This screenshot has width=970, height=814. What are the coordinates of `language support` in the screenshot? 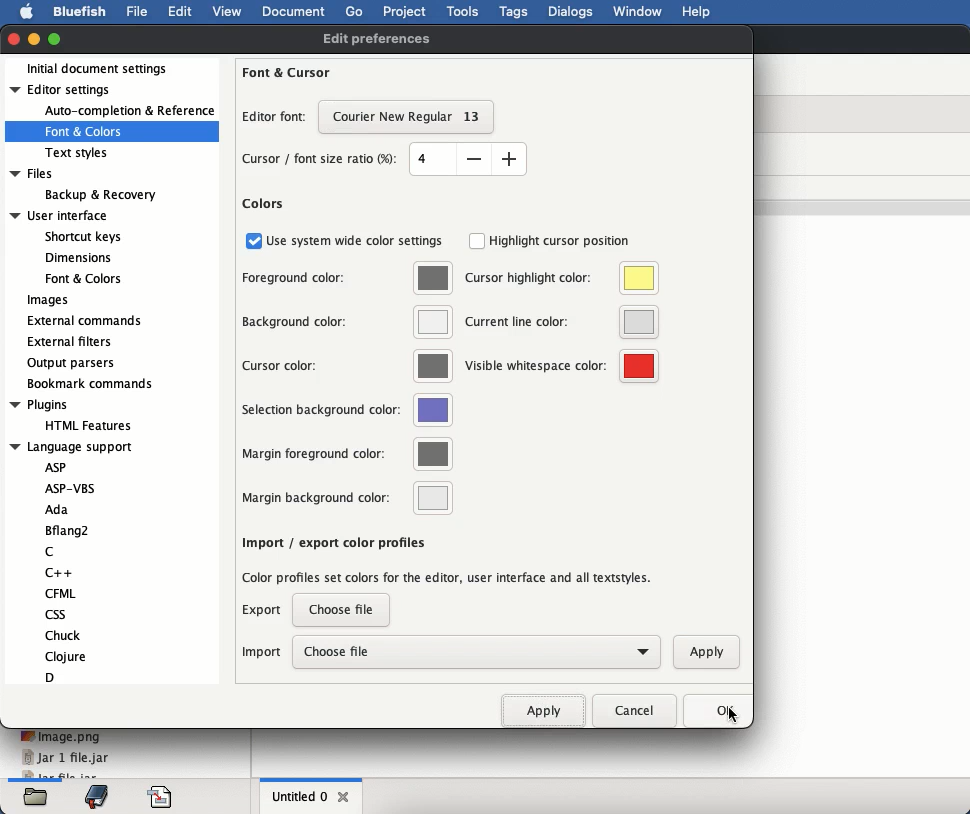 It's located at (84, 563).